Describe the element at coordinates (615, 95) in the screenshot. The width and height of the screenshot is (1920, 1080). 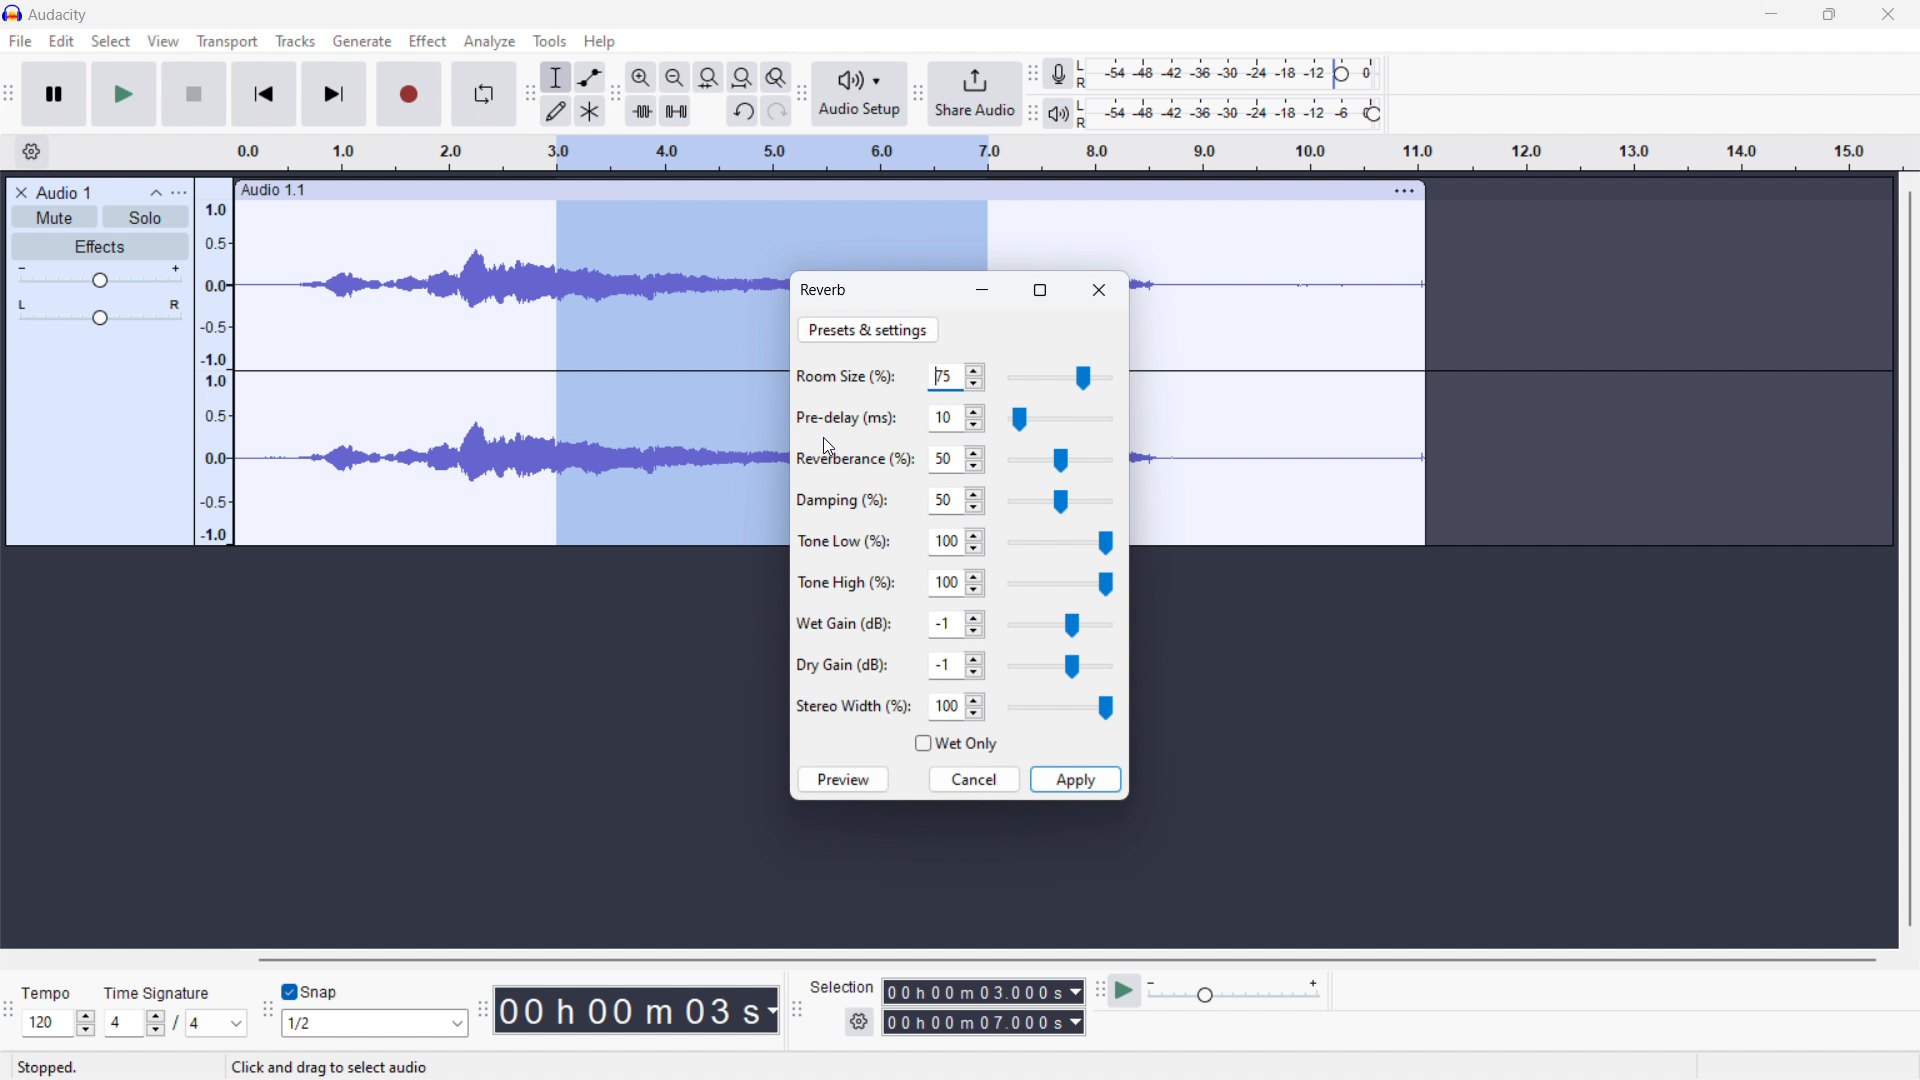
I see `edit toolbar` at that location.